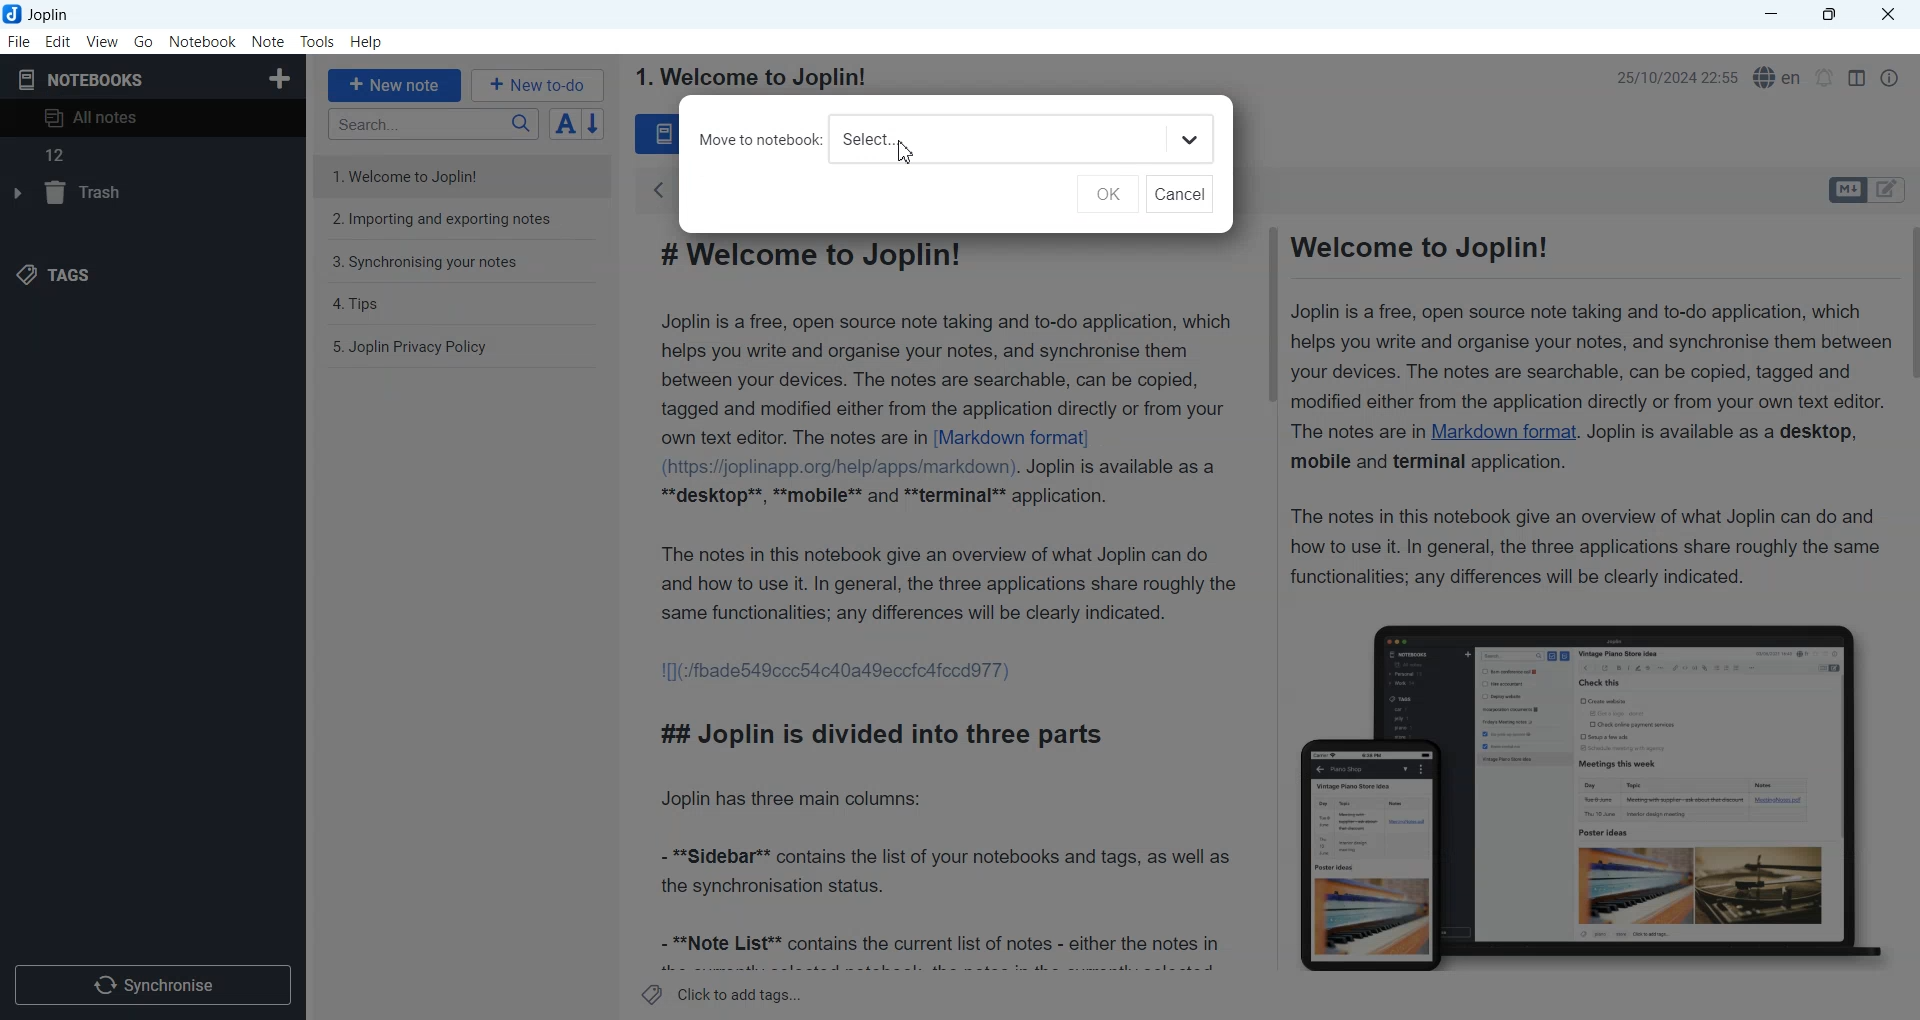 The image size is (1920, 1020). I want to click on 4. Tips, so click(358, 304).